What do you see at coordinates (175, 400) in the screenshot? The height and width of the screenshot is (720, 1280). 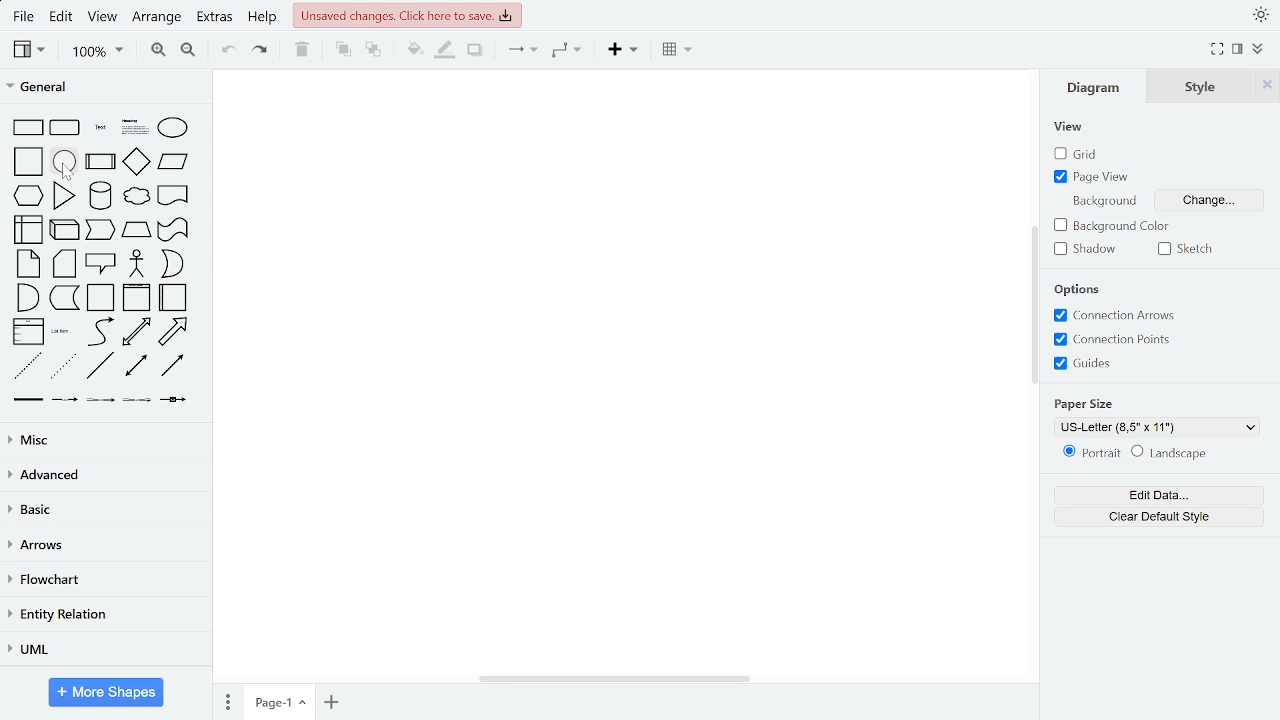 I see `link with symbol` at bounding box center [175, 400].